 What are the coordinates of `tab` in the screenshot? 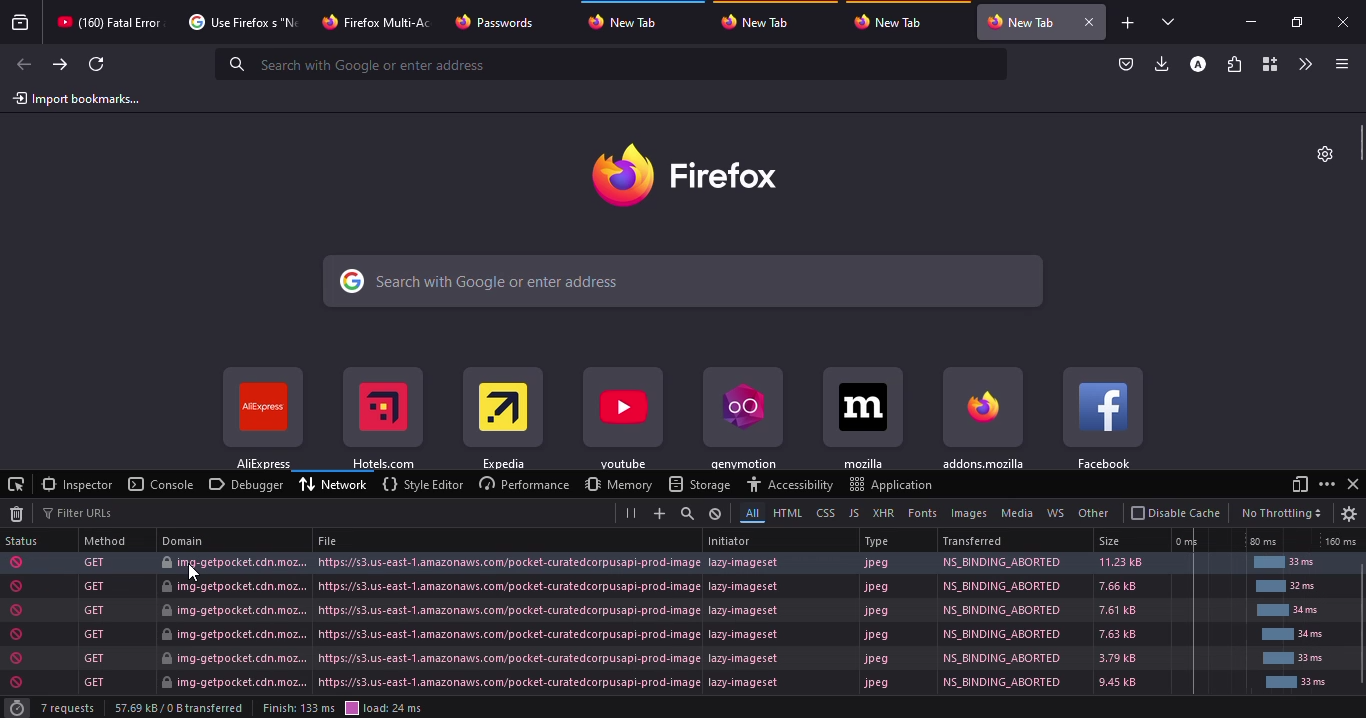 It's located at (503, 22).